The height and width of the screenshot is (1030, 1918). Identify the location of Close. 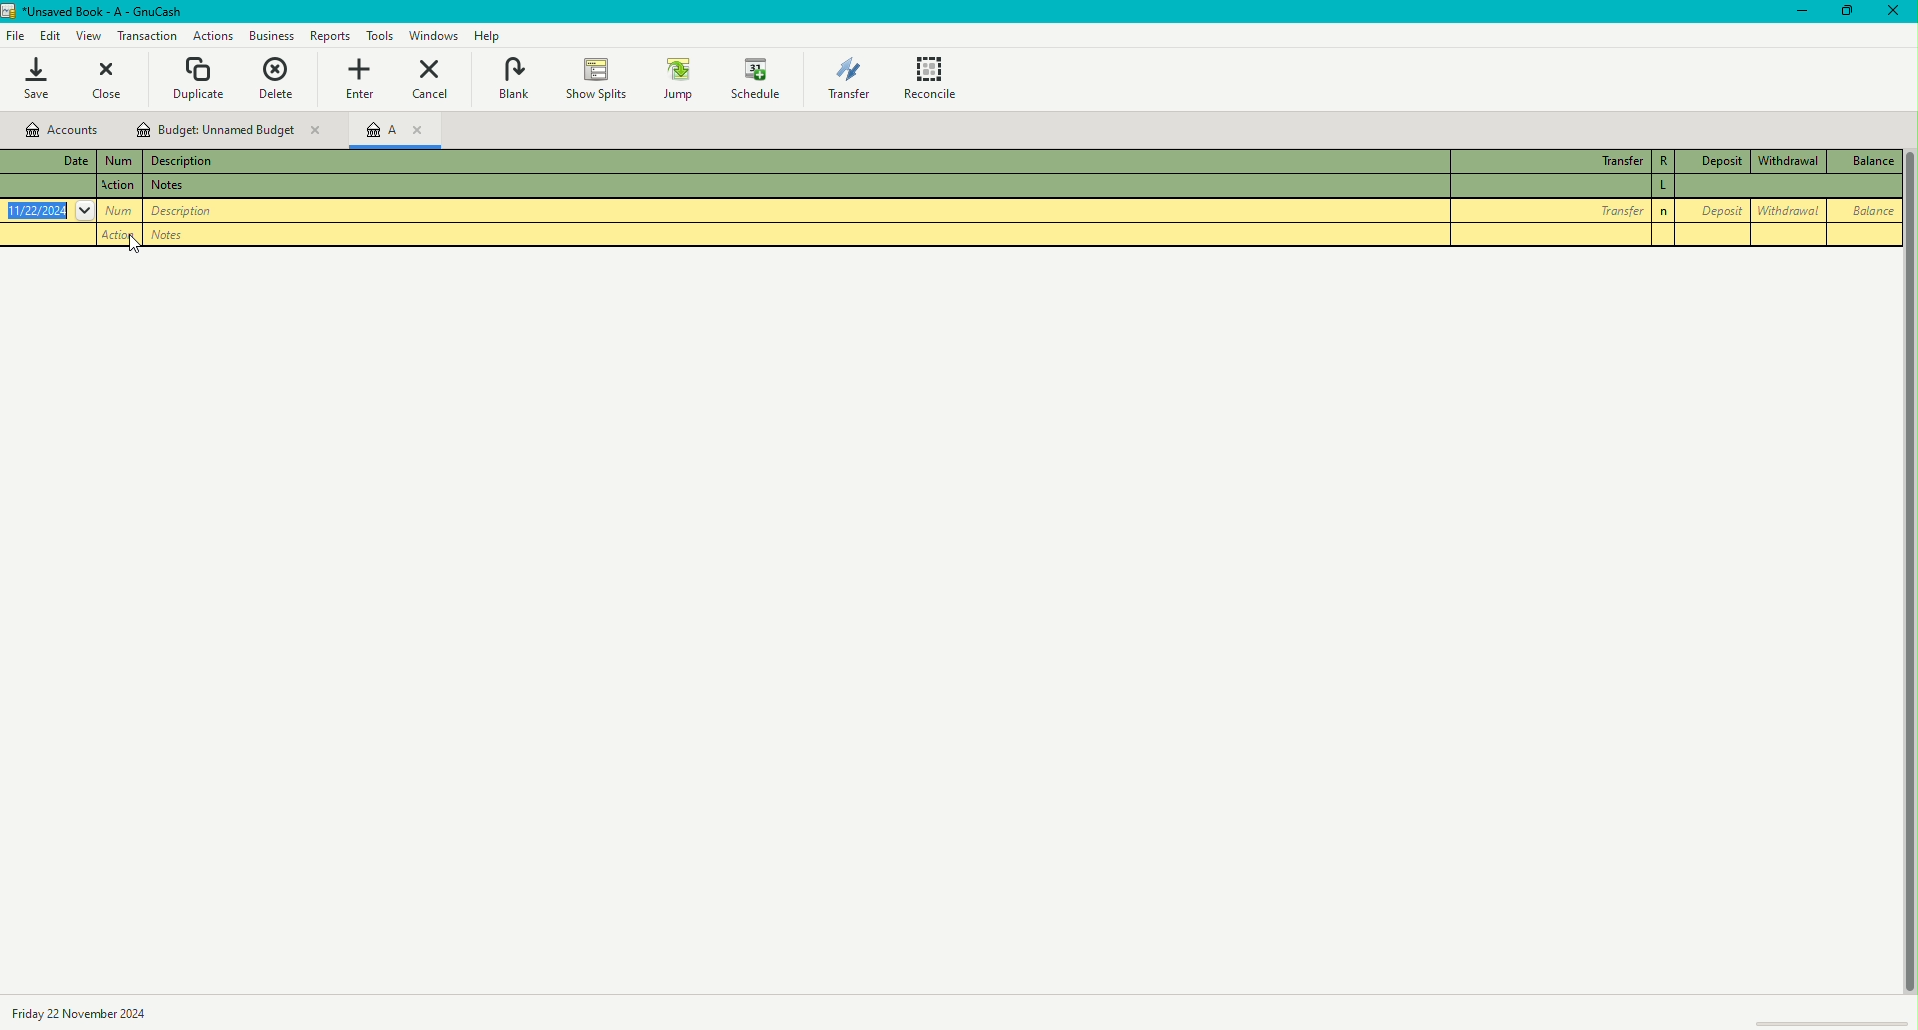
(1894, 16).